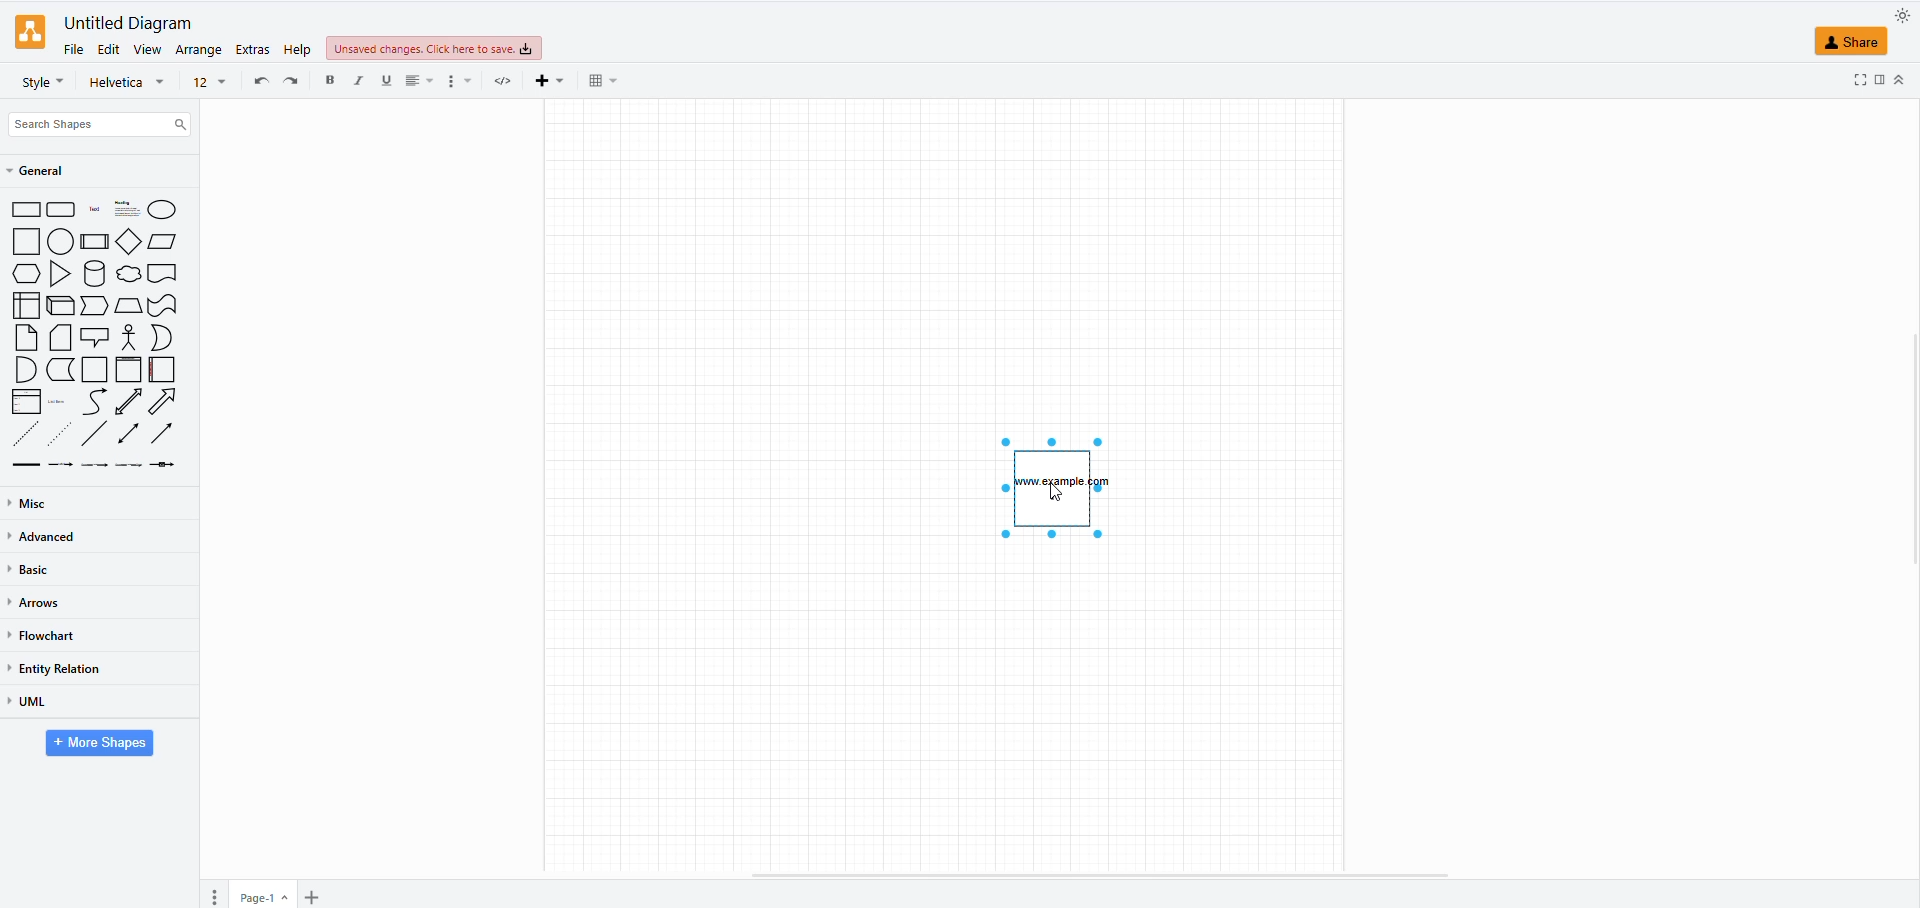 This screenshot has height=908, width=1920. Describe the element at coordinates (1879, 80) in the screenshot. I see `side` at that location.